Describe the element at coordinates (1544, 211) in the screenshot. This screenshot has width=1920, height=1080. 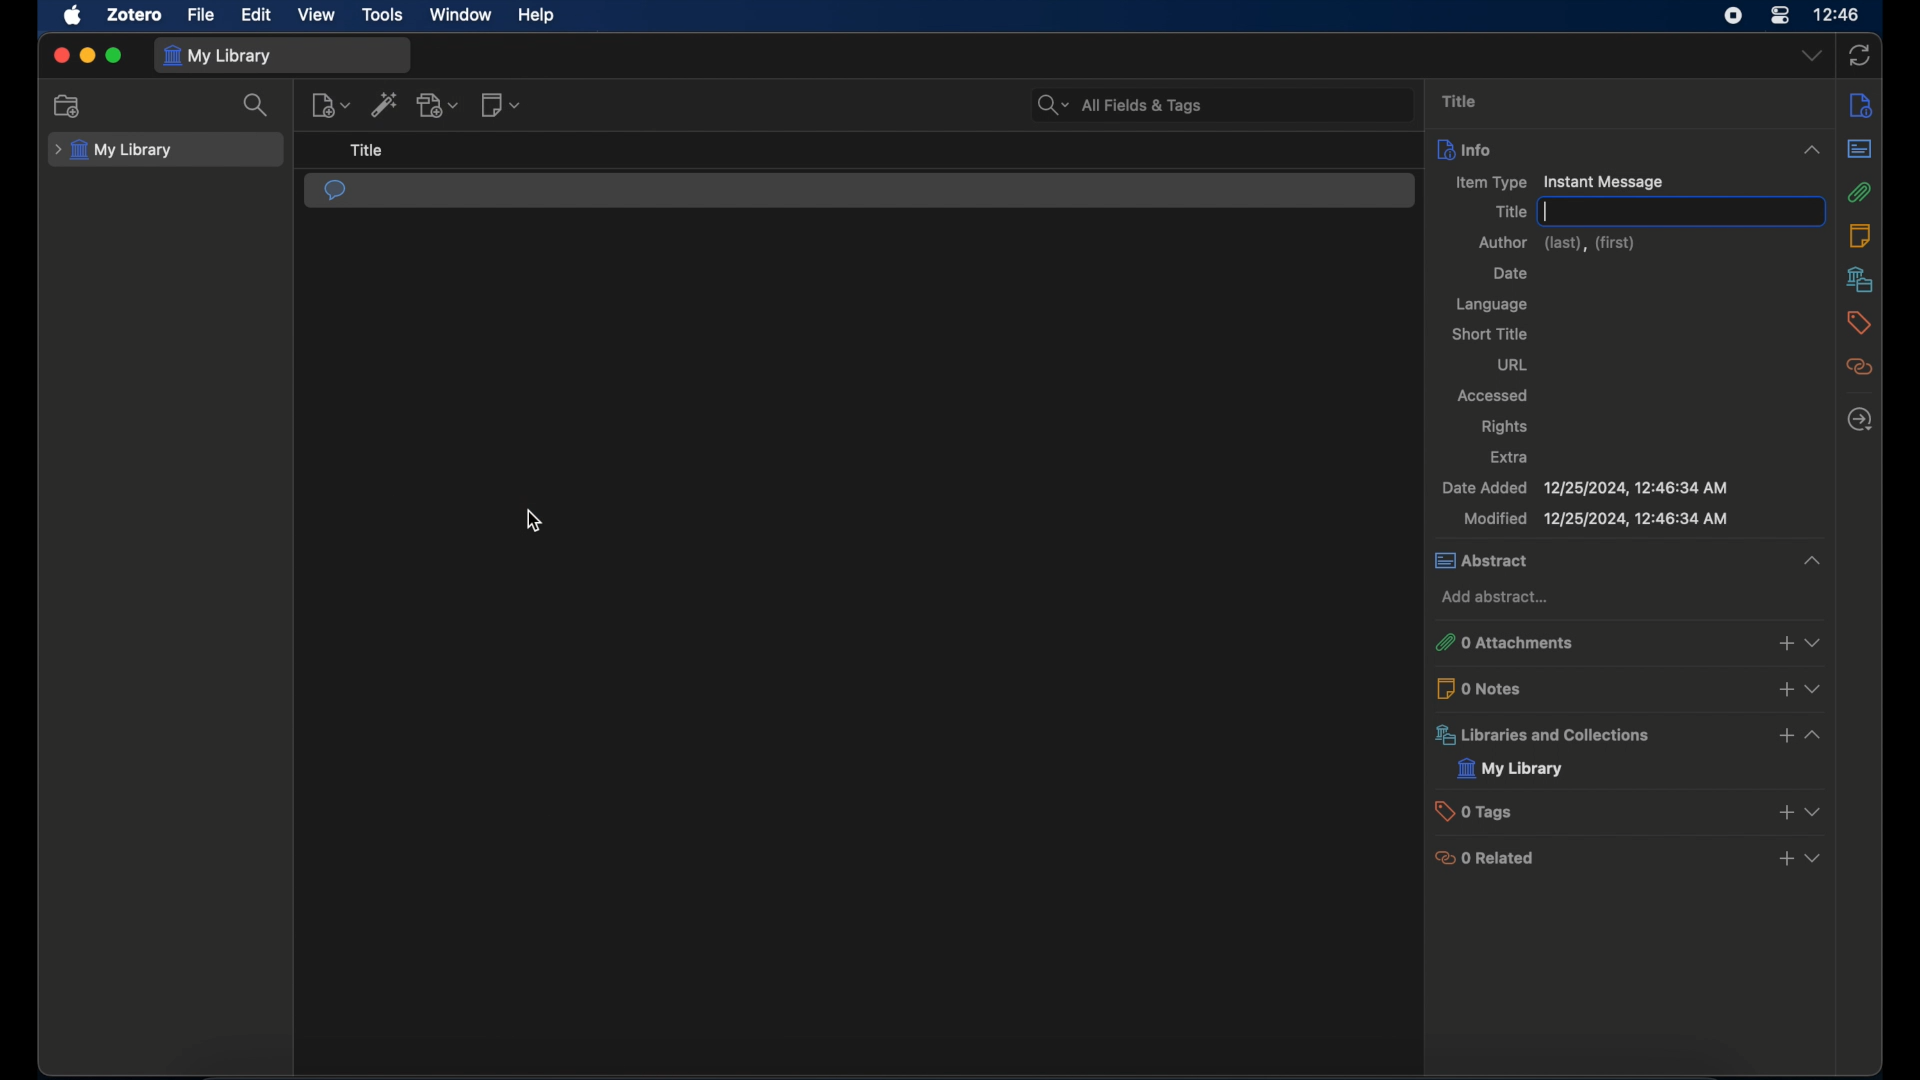
I see `text cursor` at that location.